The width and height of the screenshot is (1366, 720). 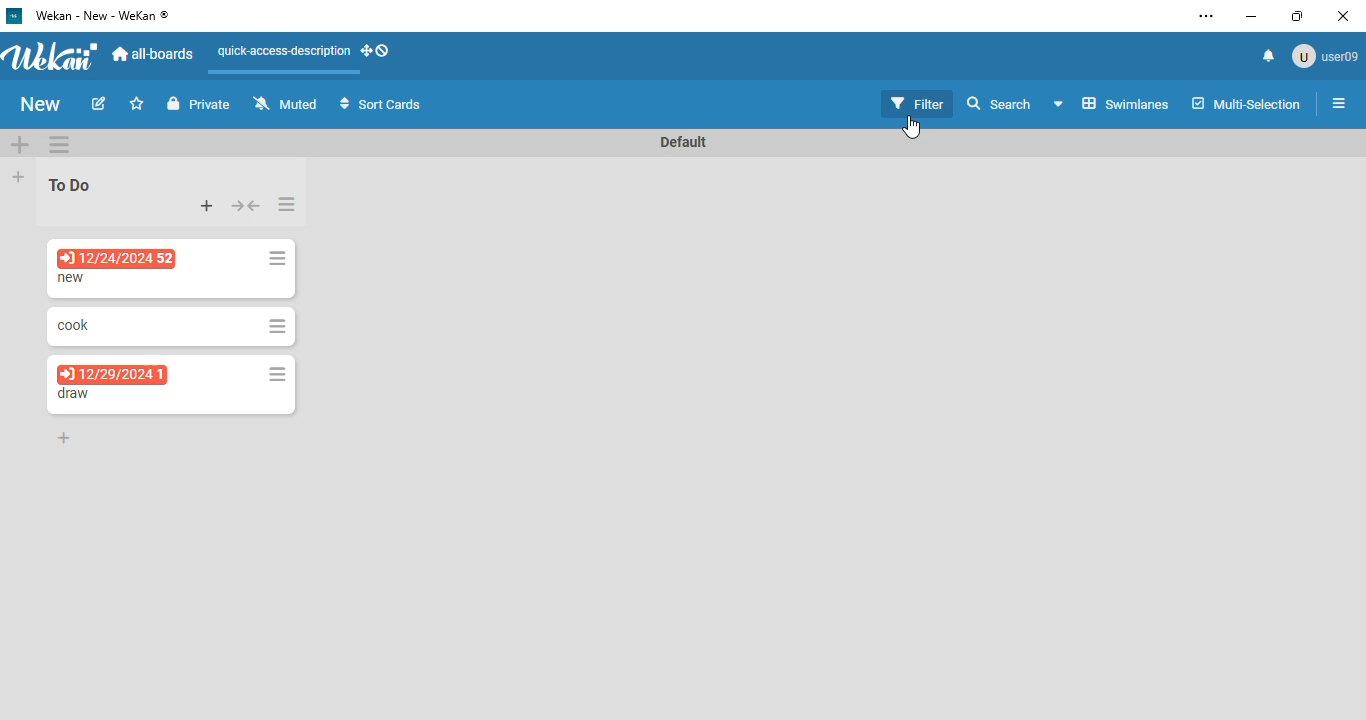 What do you see at coordinates (285, 103) in the screenshot?
I see `muted` at bounding box center [285, 103].